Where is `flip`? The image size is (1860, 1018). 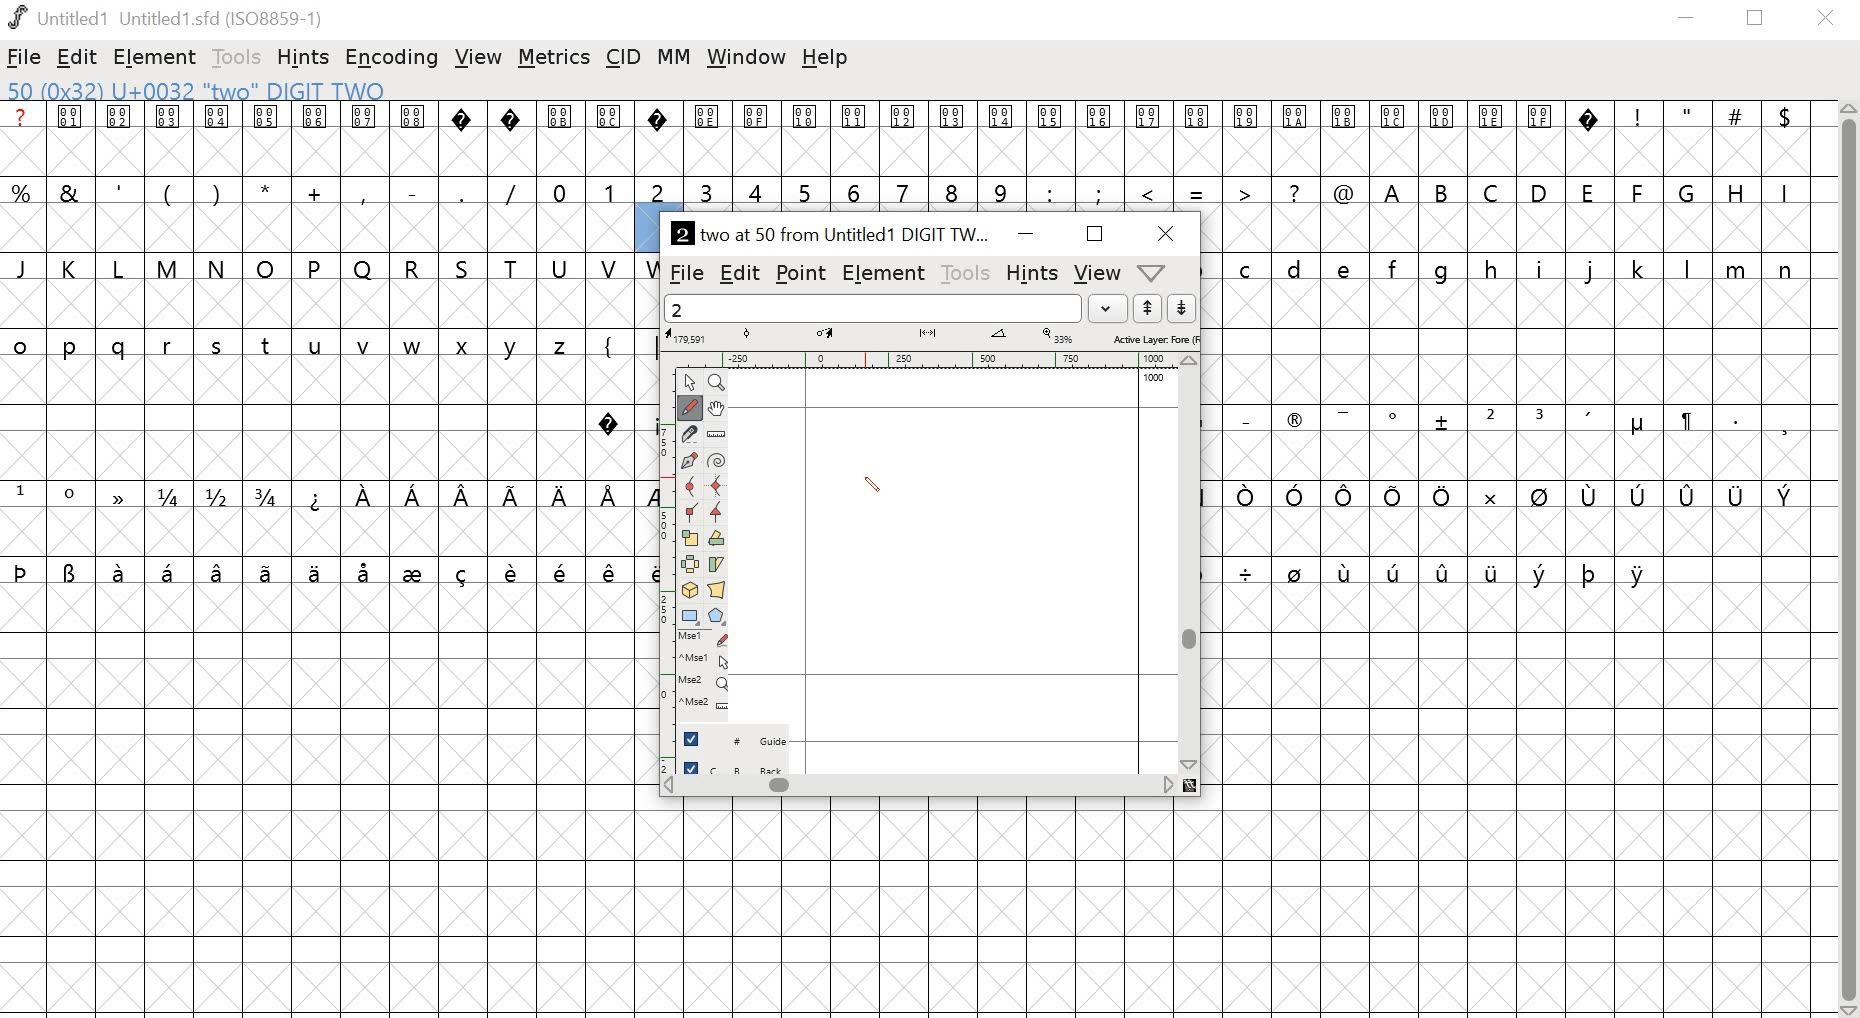 flip is located at coordinates (691, 565).